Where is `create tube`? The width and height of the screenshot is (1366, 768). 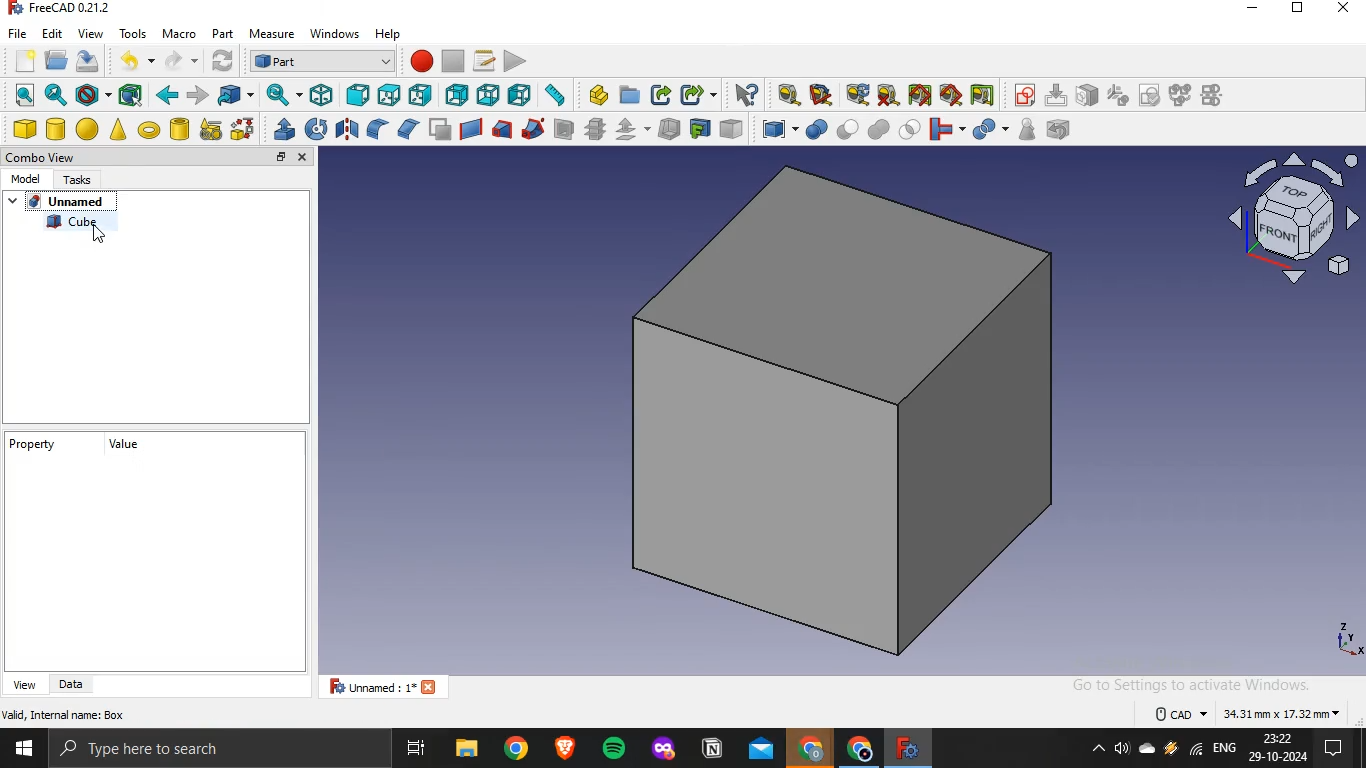 create tube is located at coordinates (179, 129).